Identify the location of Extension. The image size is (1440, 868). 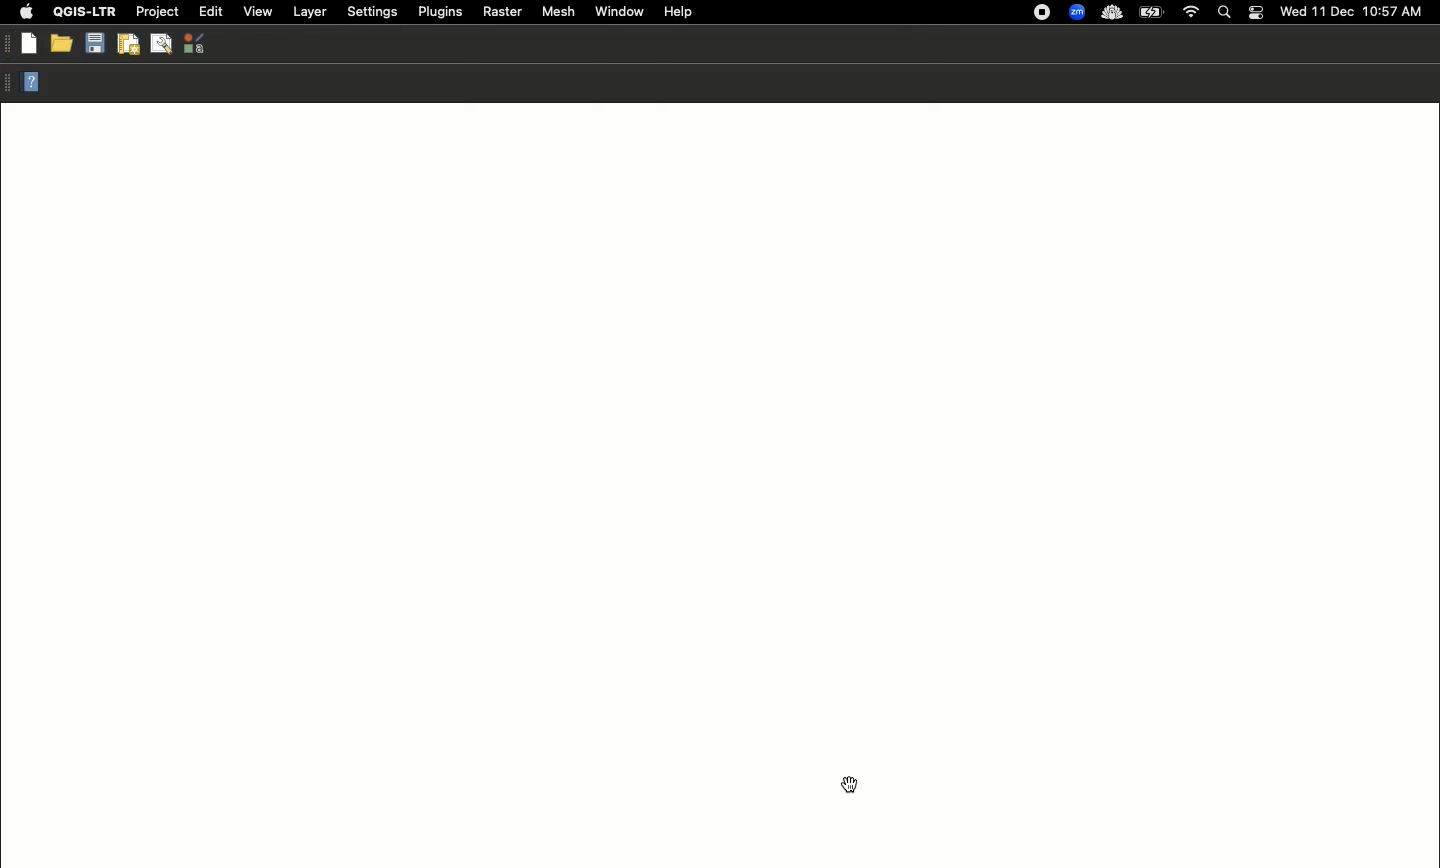
(1079, 13).